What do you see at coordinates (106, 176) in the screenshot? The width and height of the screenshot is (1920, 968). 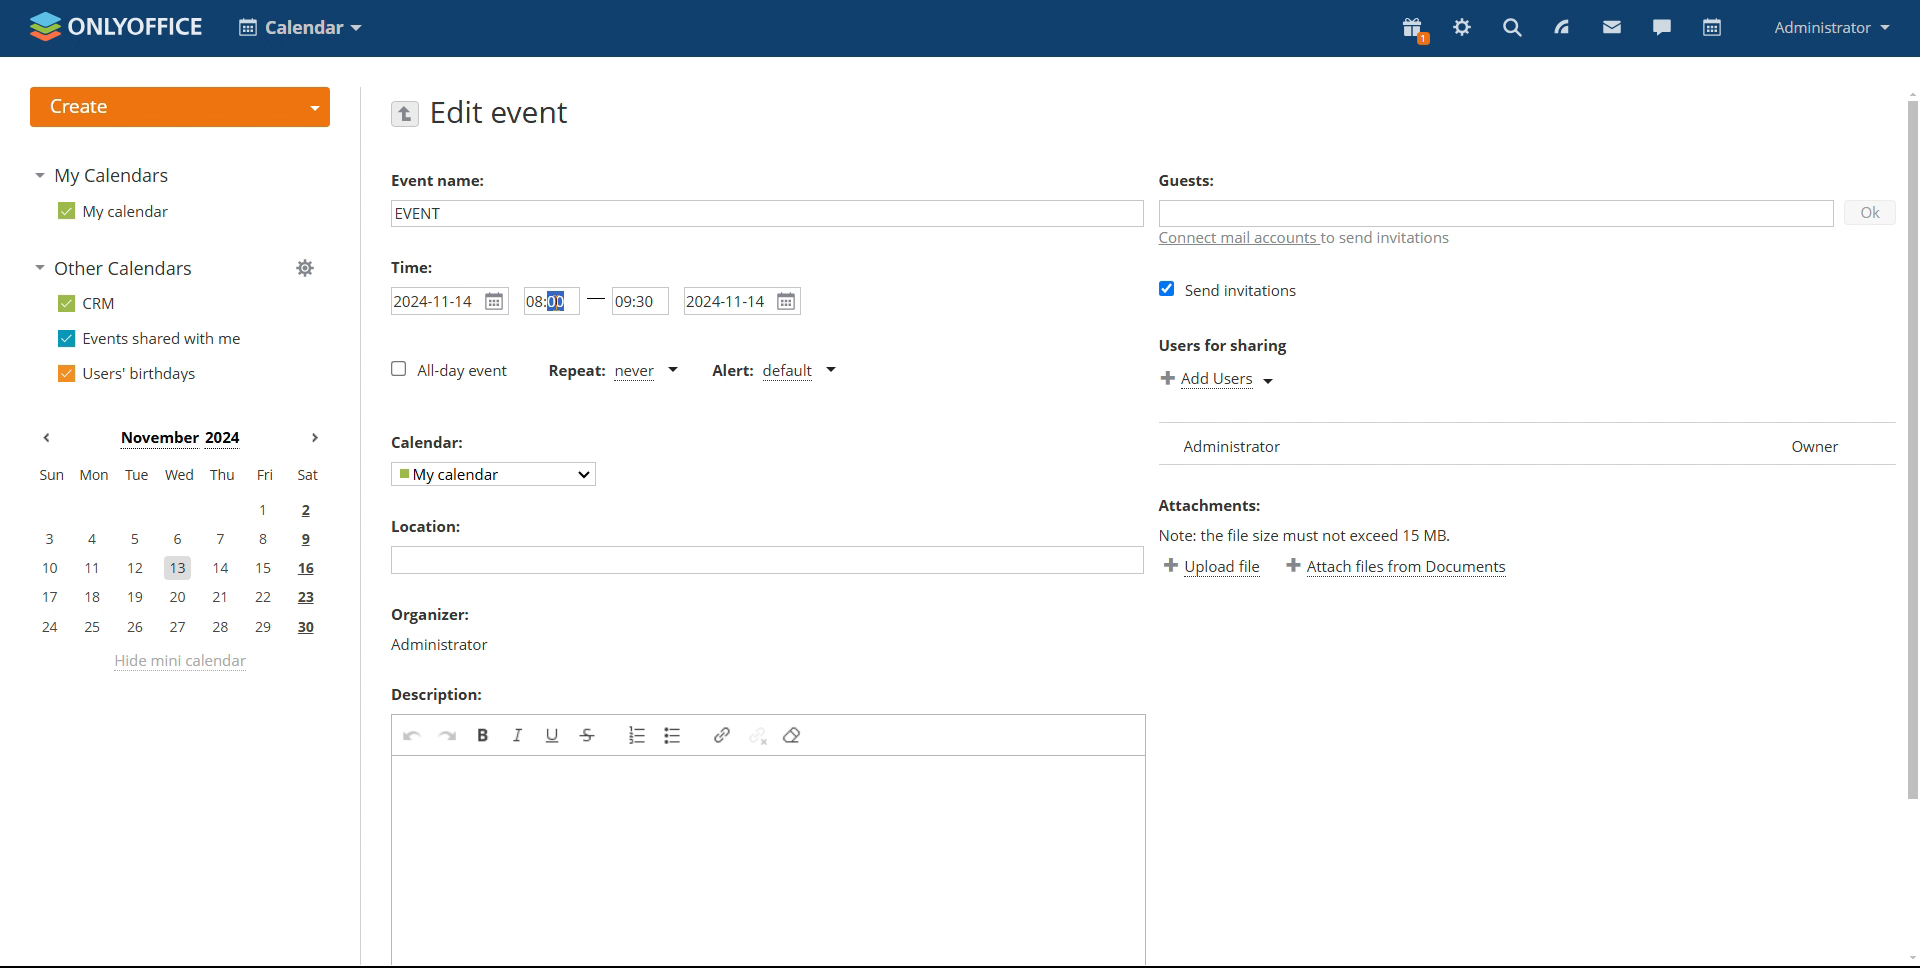 I see `my calendars` at bounding box center [106, 176].